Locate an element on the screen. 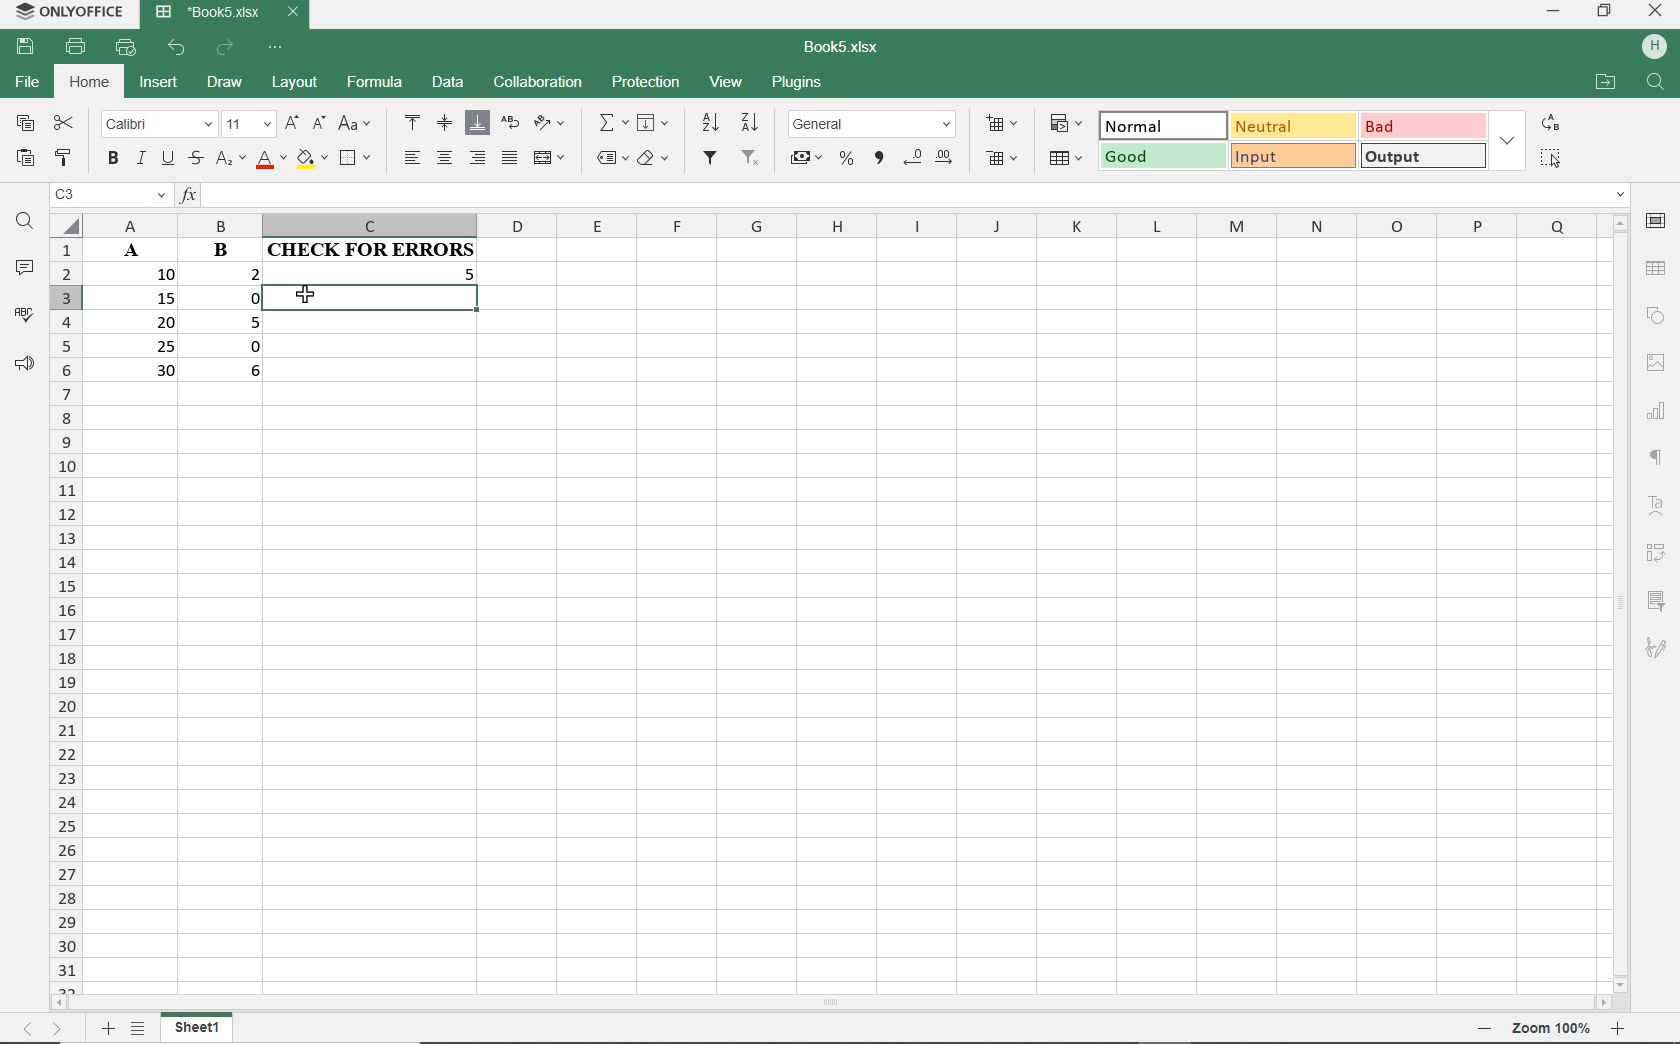 This screenshot has width=1680, height=1044.  is located at coordinates (1658, 362).